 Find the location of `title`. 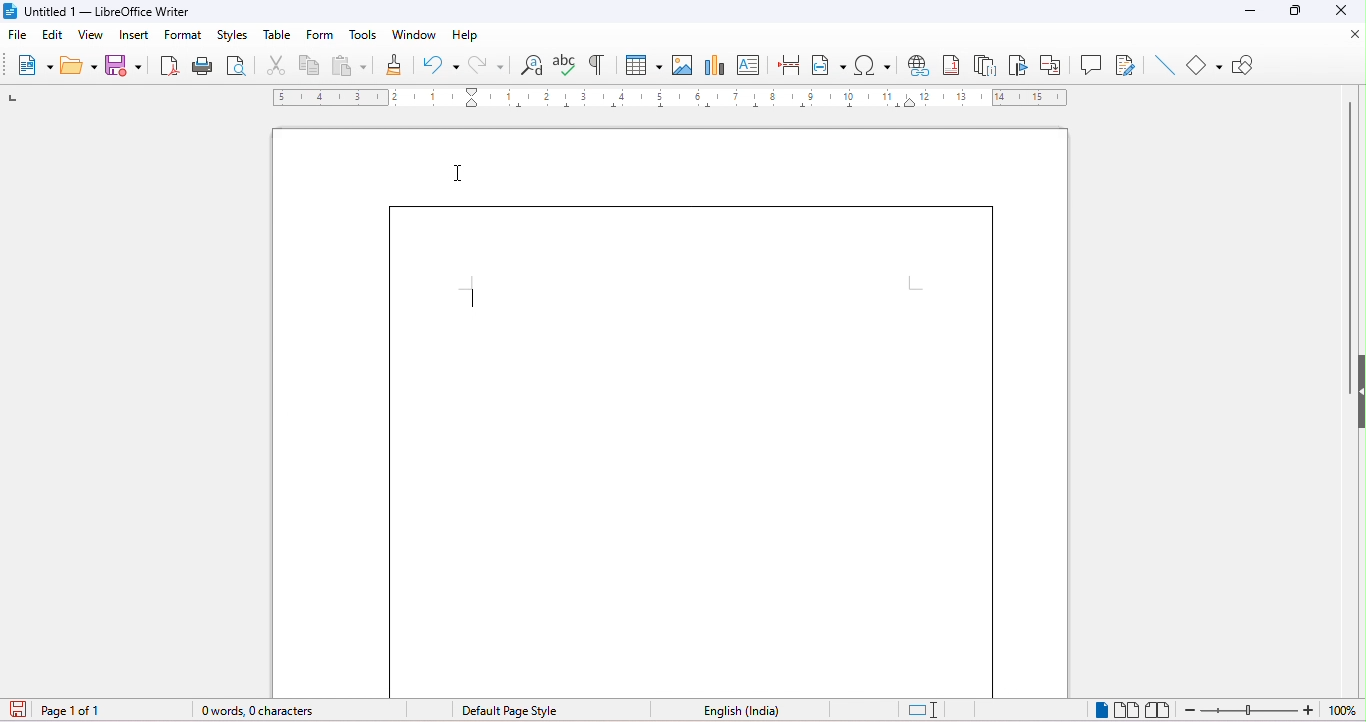

title is located at coordinates (98, 12).